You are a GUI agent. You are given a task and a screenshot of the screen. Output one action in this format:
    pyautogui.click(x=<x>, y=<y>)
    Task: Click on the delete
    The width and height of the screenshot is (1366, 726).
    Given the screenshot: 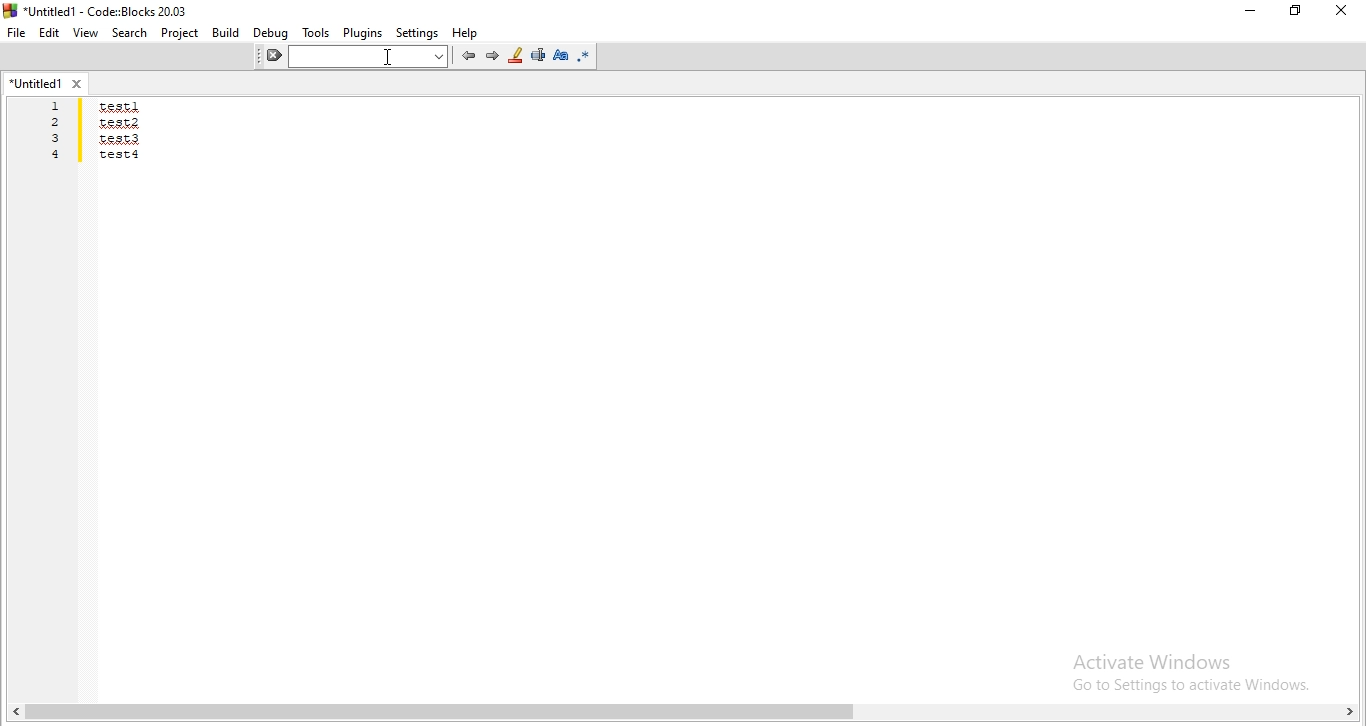 What is the action you would take?
    pyautogui.click(x=275, y=57)
    